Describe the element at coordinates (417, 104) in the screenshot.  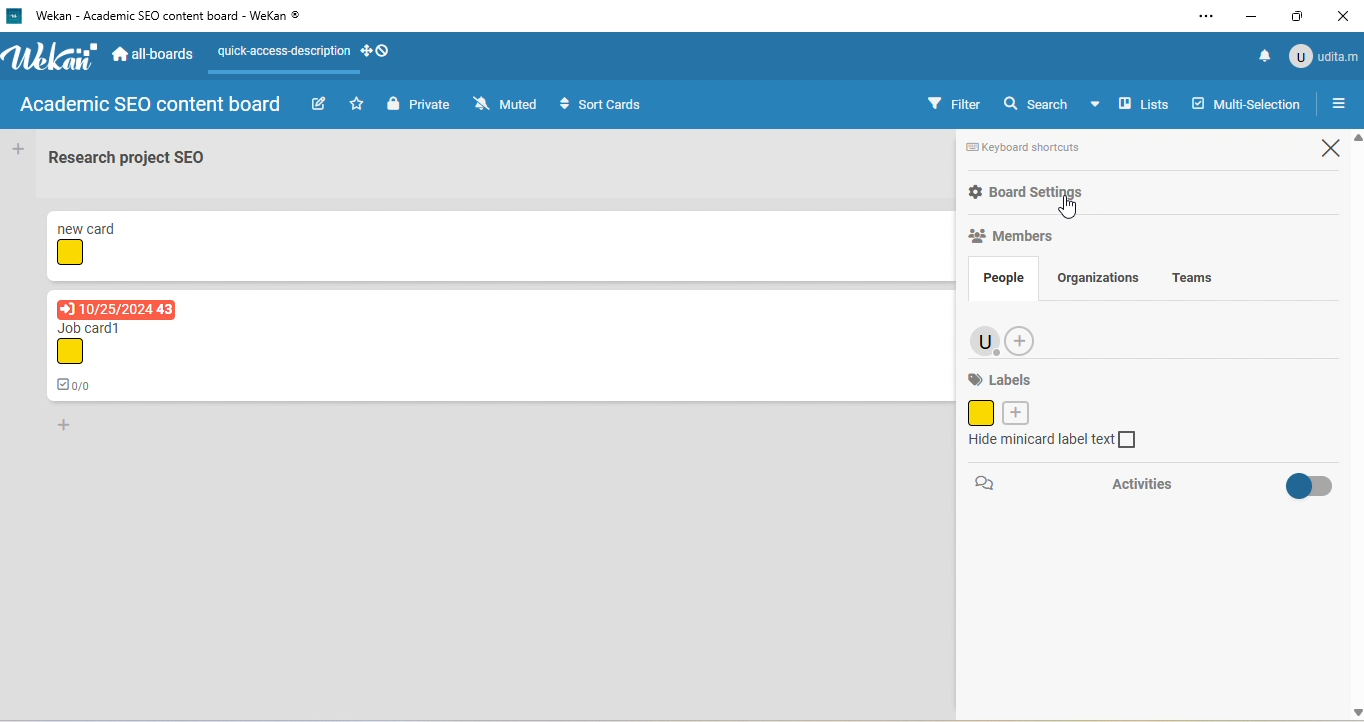
I see `private` at that location.